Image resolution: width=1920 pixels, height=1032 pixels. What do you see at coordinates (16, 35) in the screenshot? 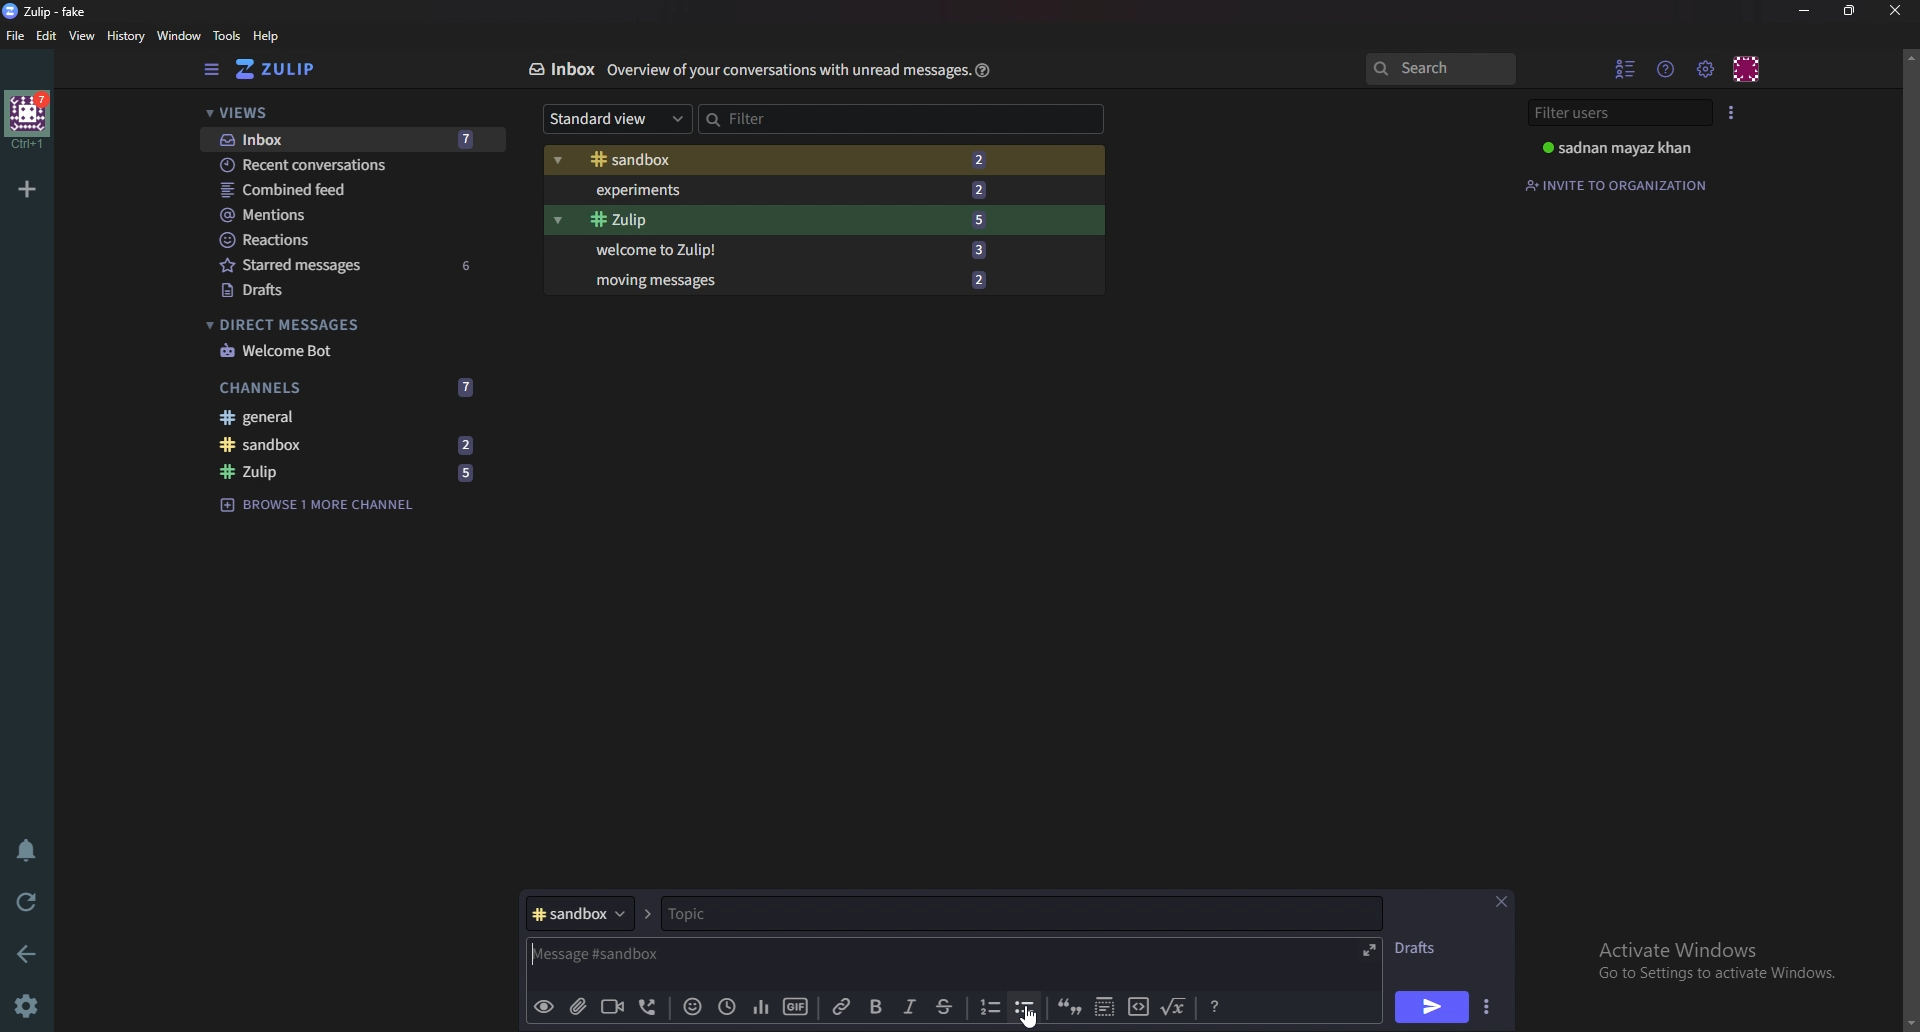
I see `File` at bounding box center [16, 35].